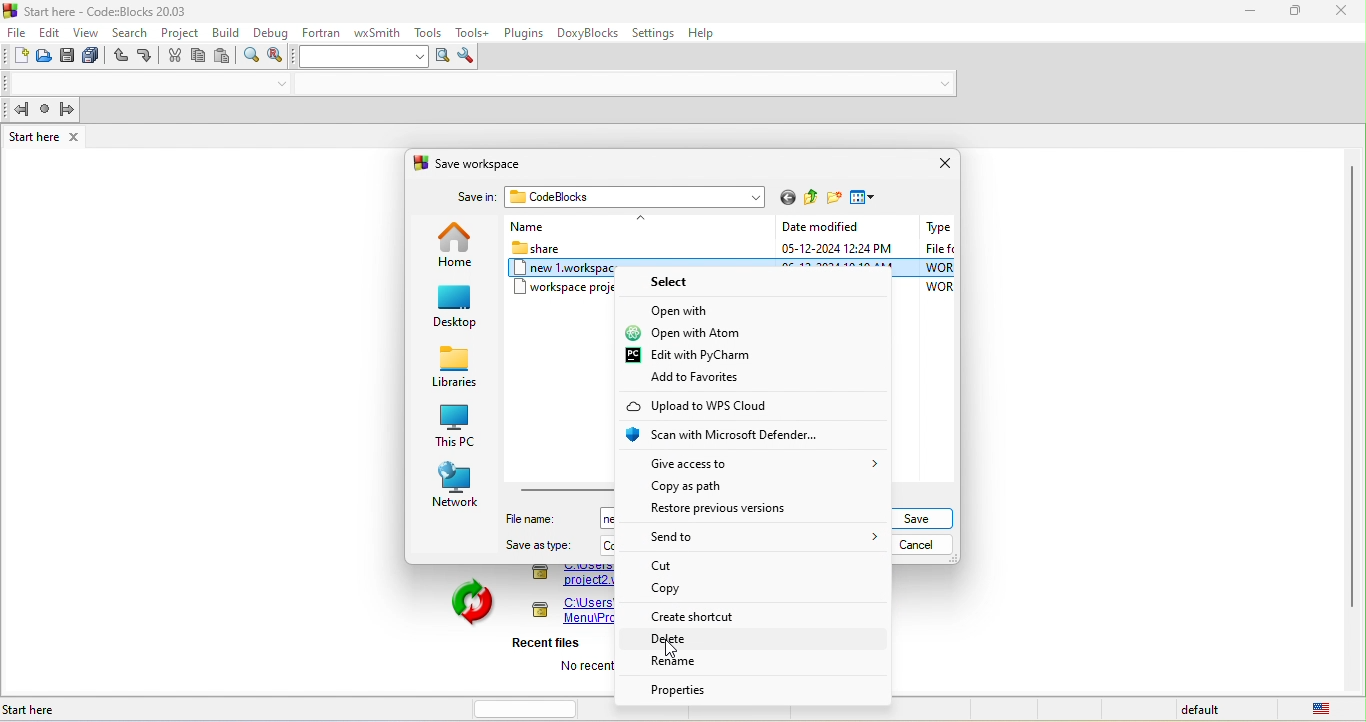 The image size is (1366, 722). Describe the element at coordinates (50, 31) in the screenshot. I see `edit` at that location.